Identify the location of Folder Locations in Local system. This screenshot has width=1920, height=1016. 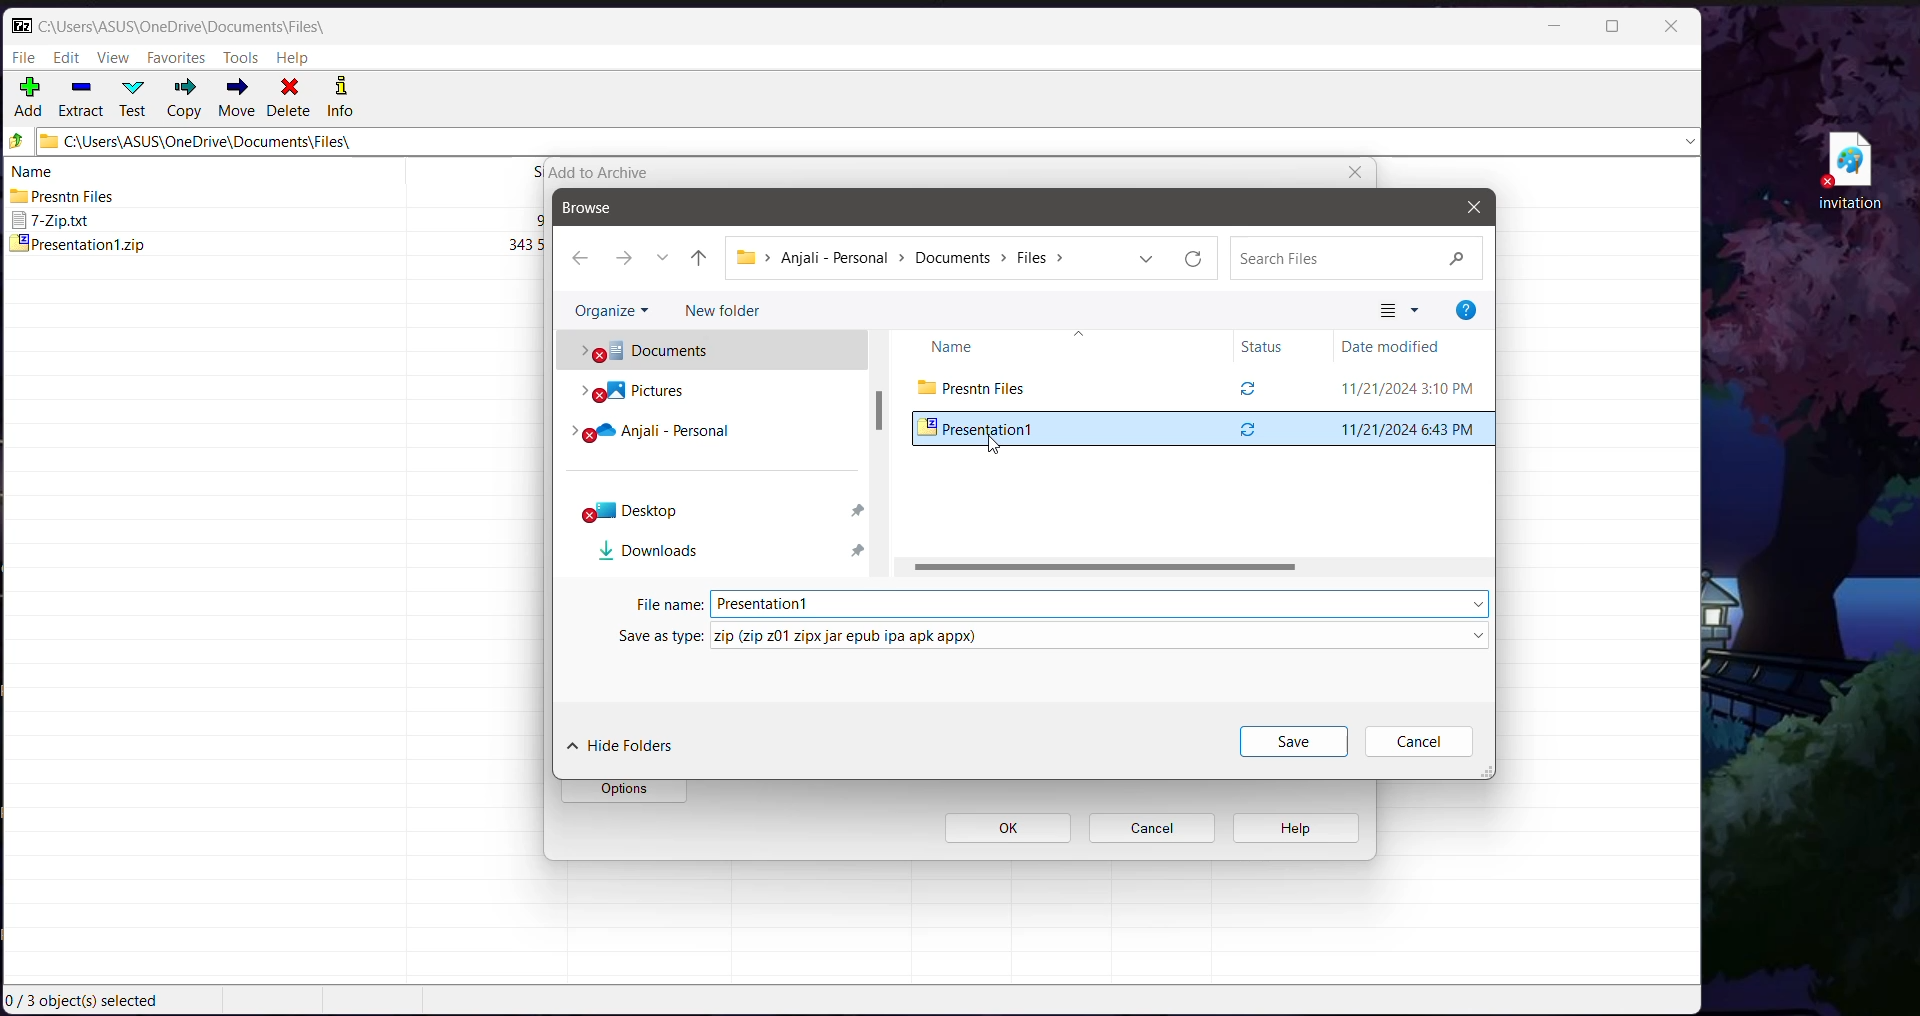
(711, 454).